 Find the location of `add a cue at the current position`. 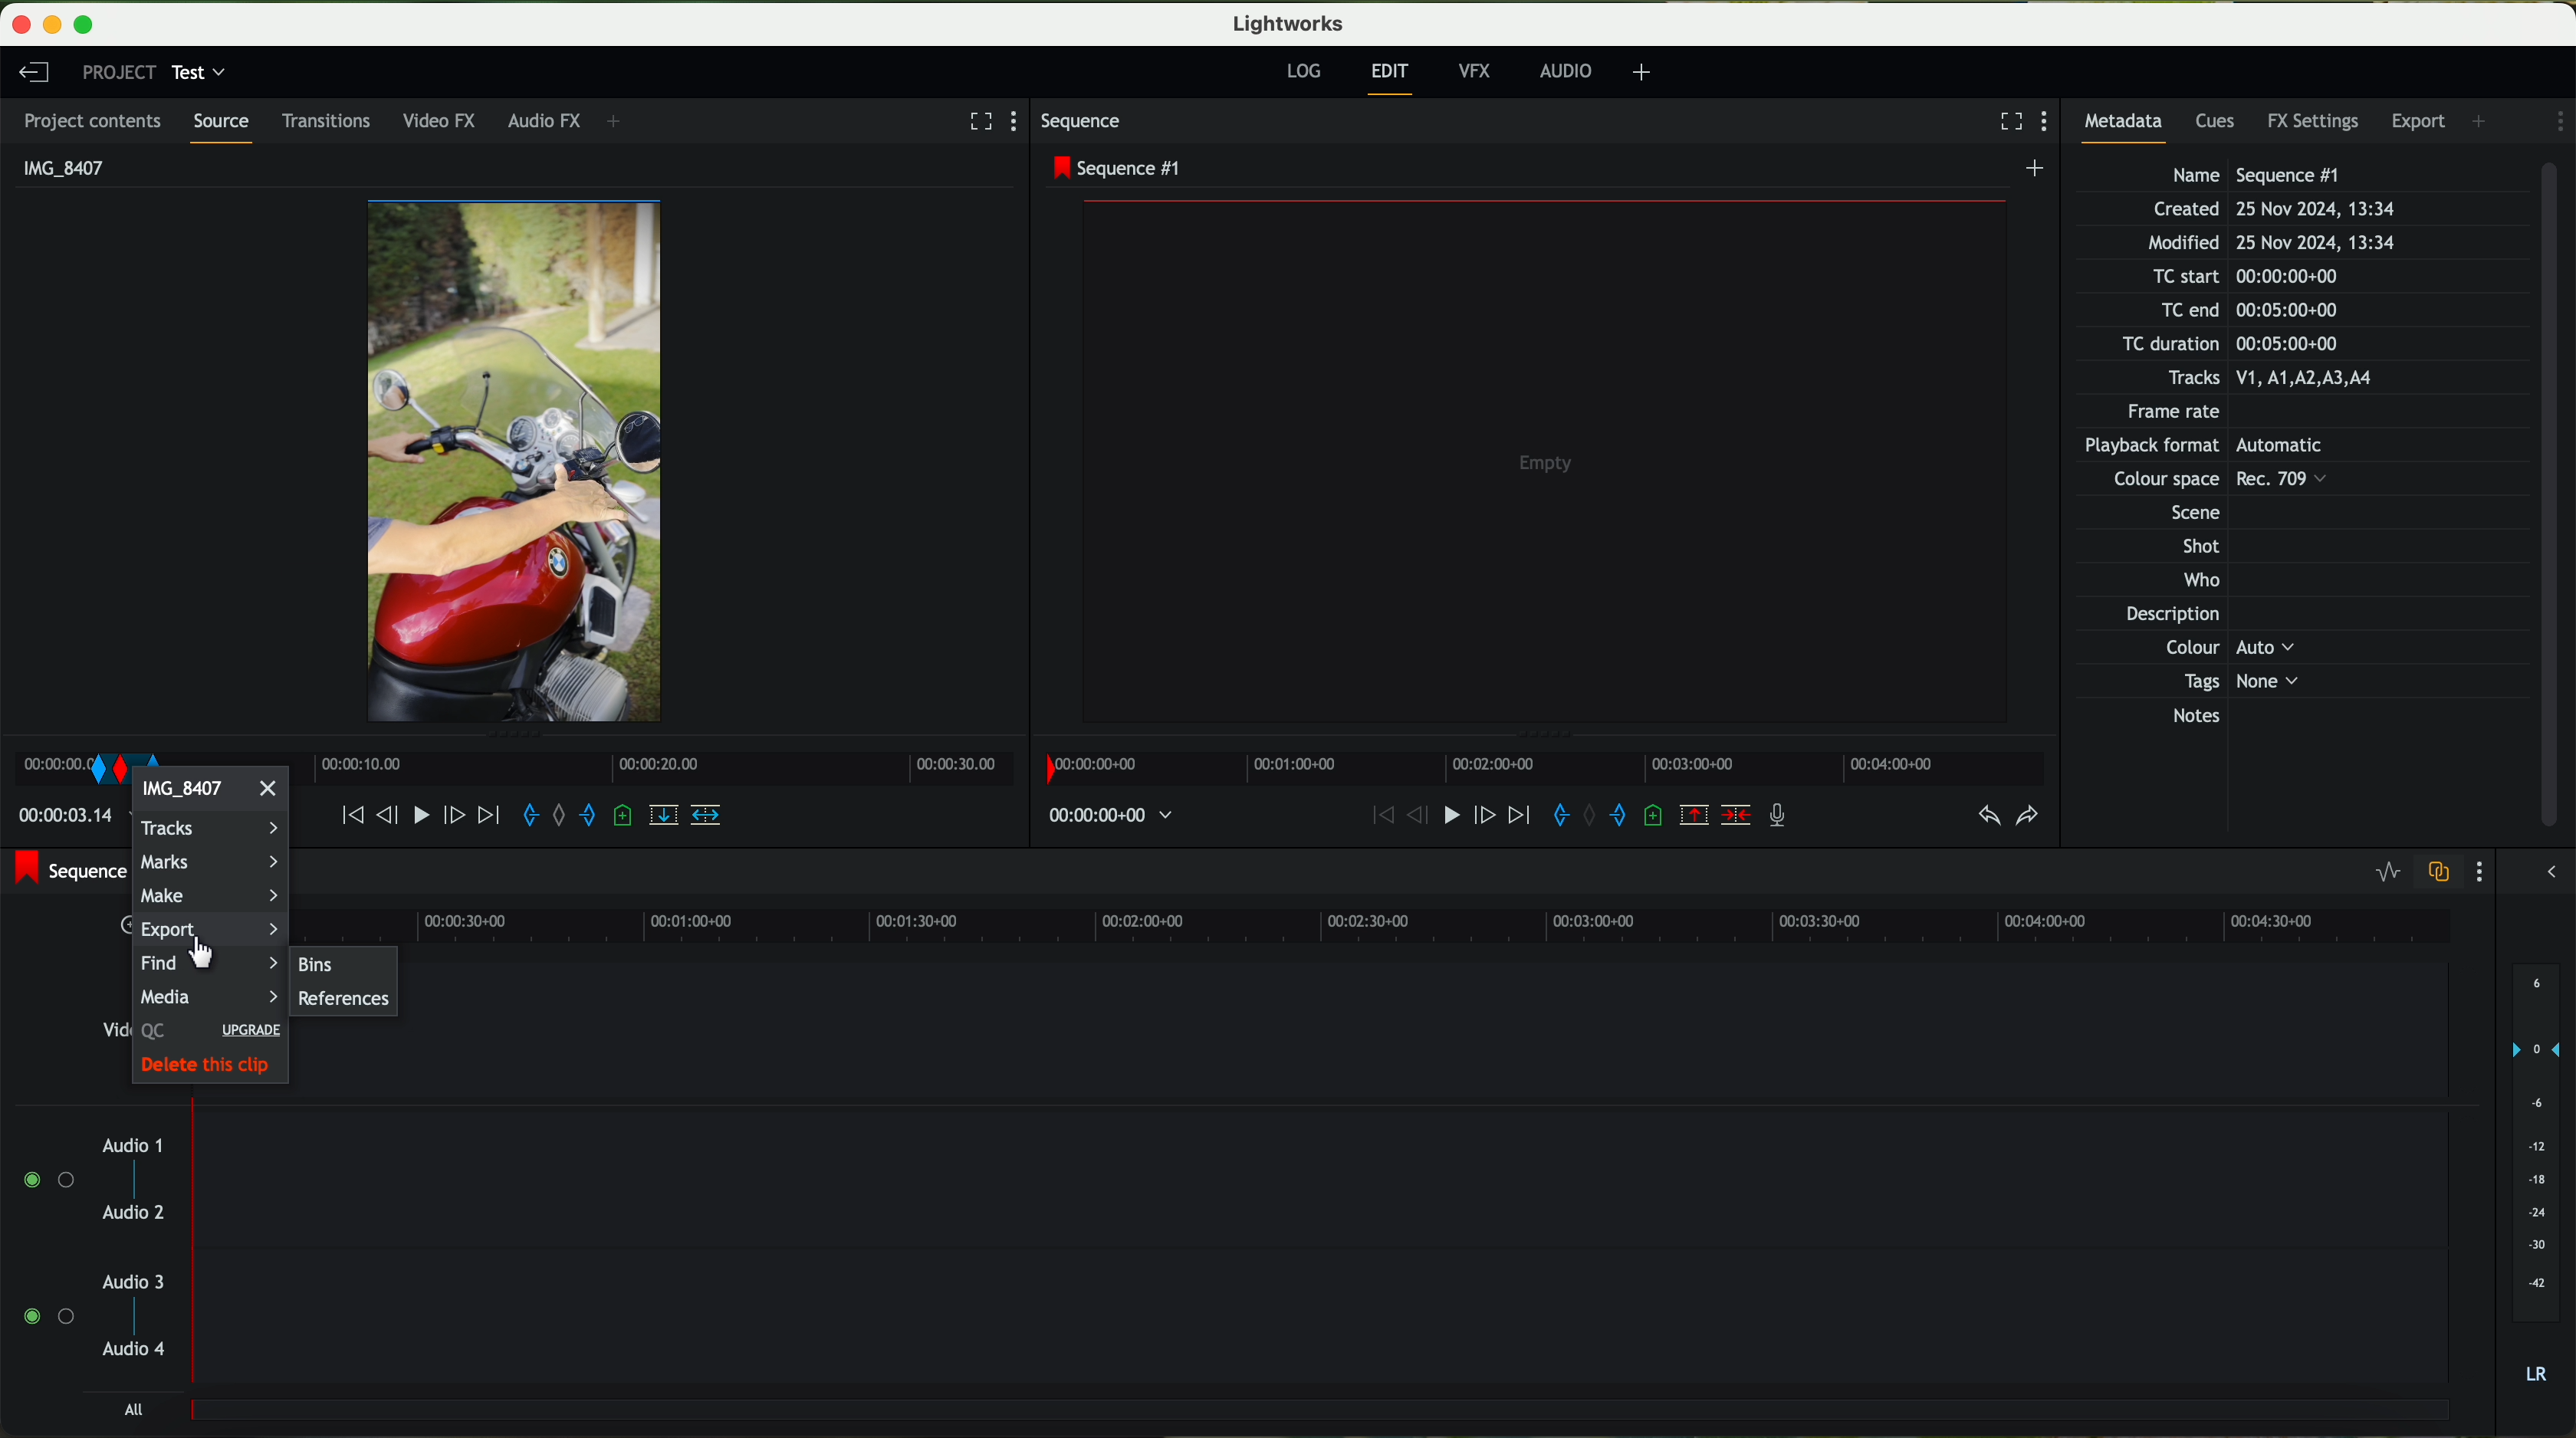

add a cue at the current position is located at coordinates (625, 818).